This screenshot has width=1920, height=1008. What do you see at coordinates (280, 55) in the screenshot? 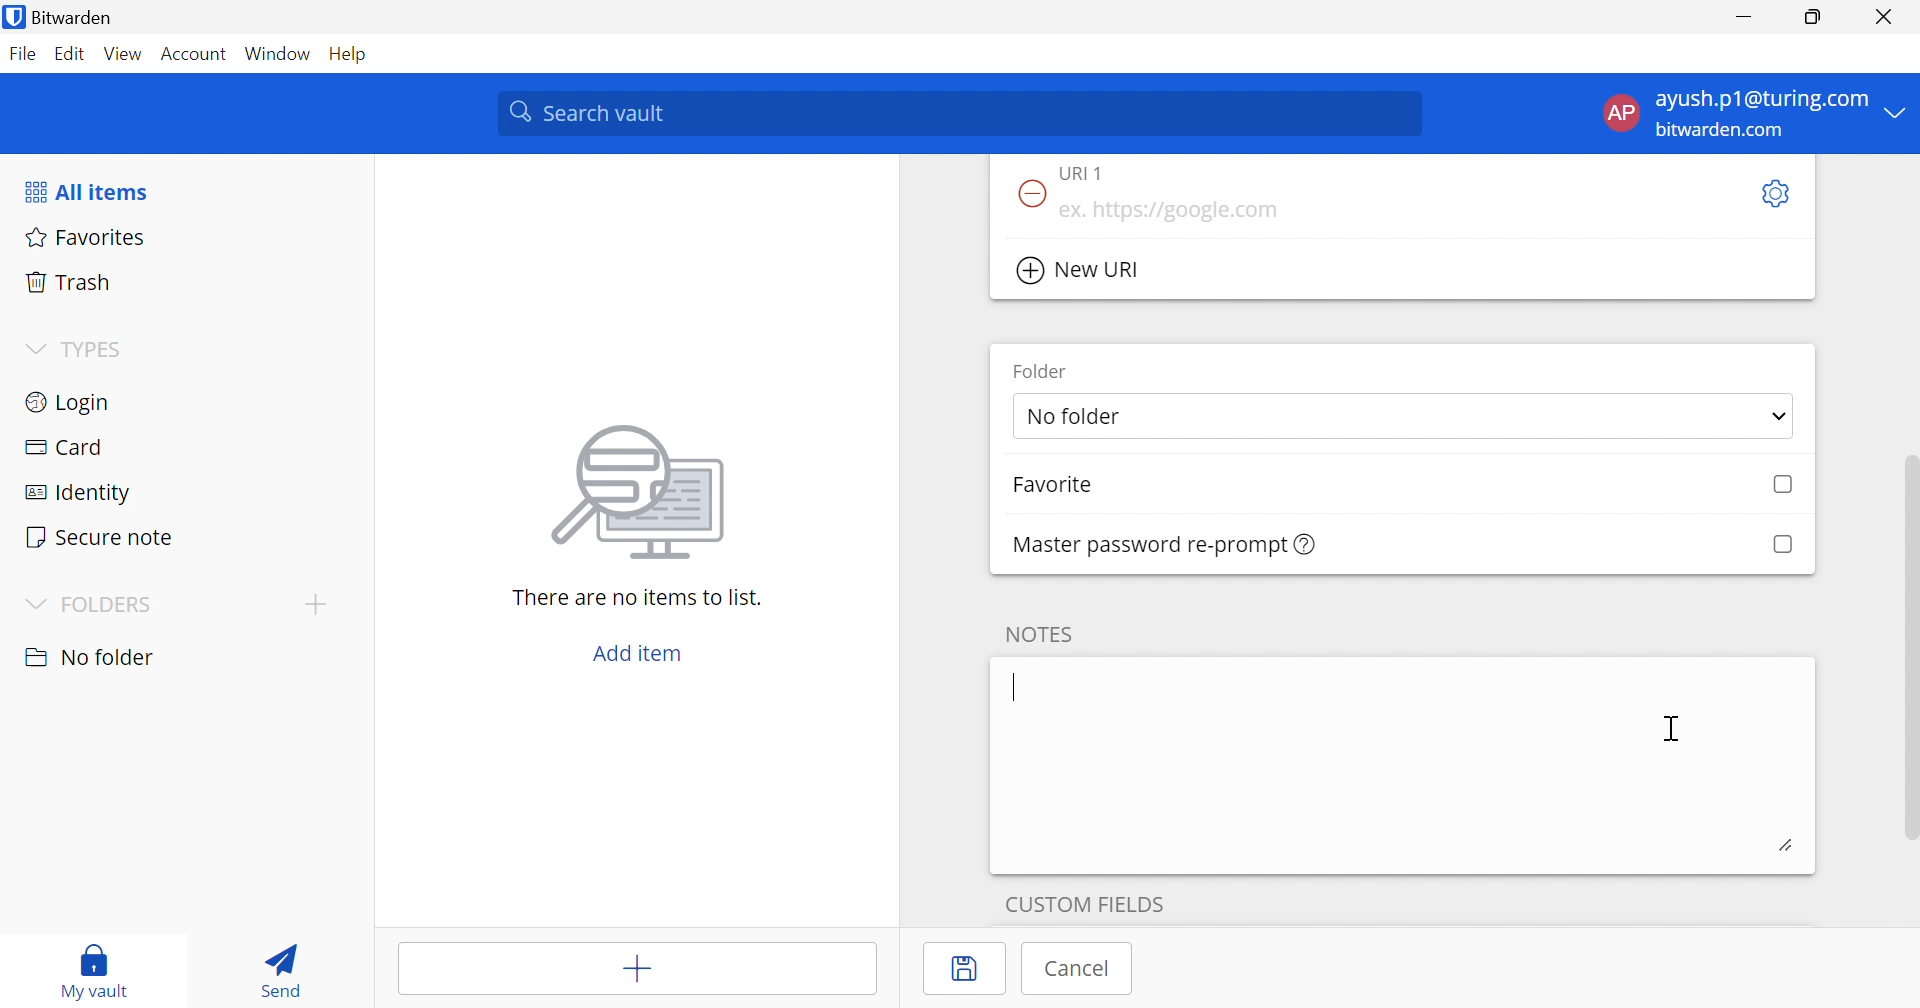
I see `Window` at bounding box center [280, 55].